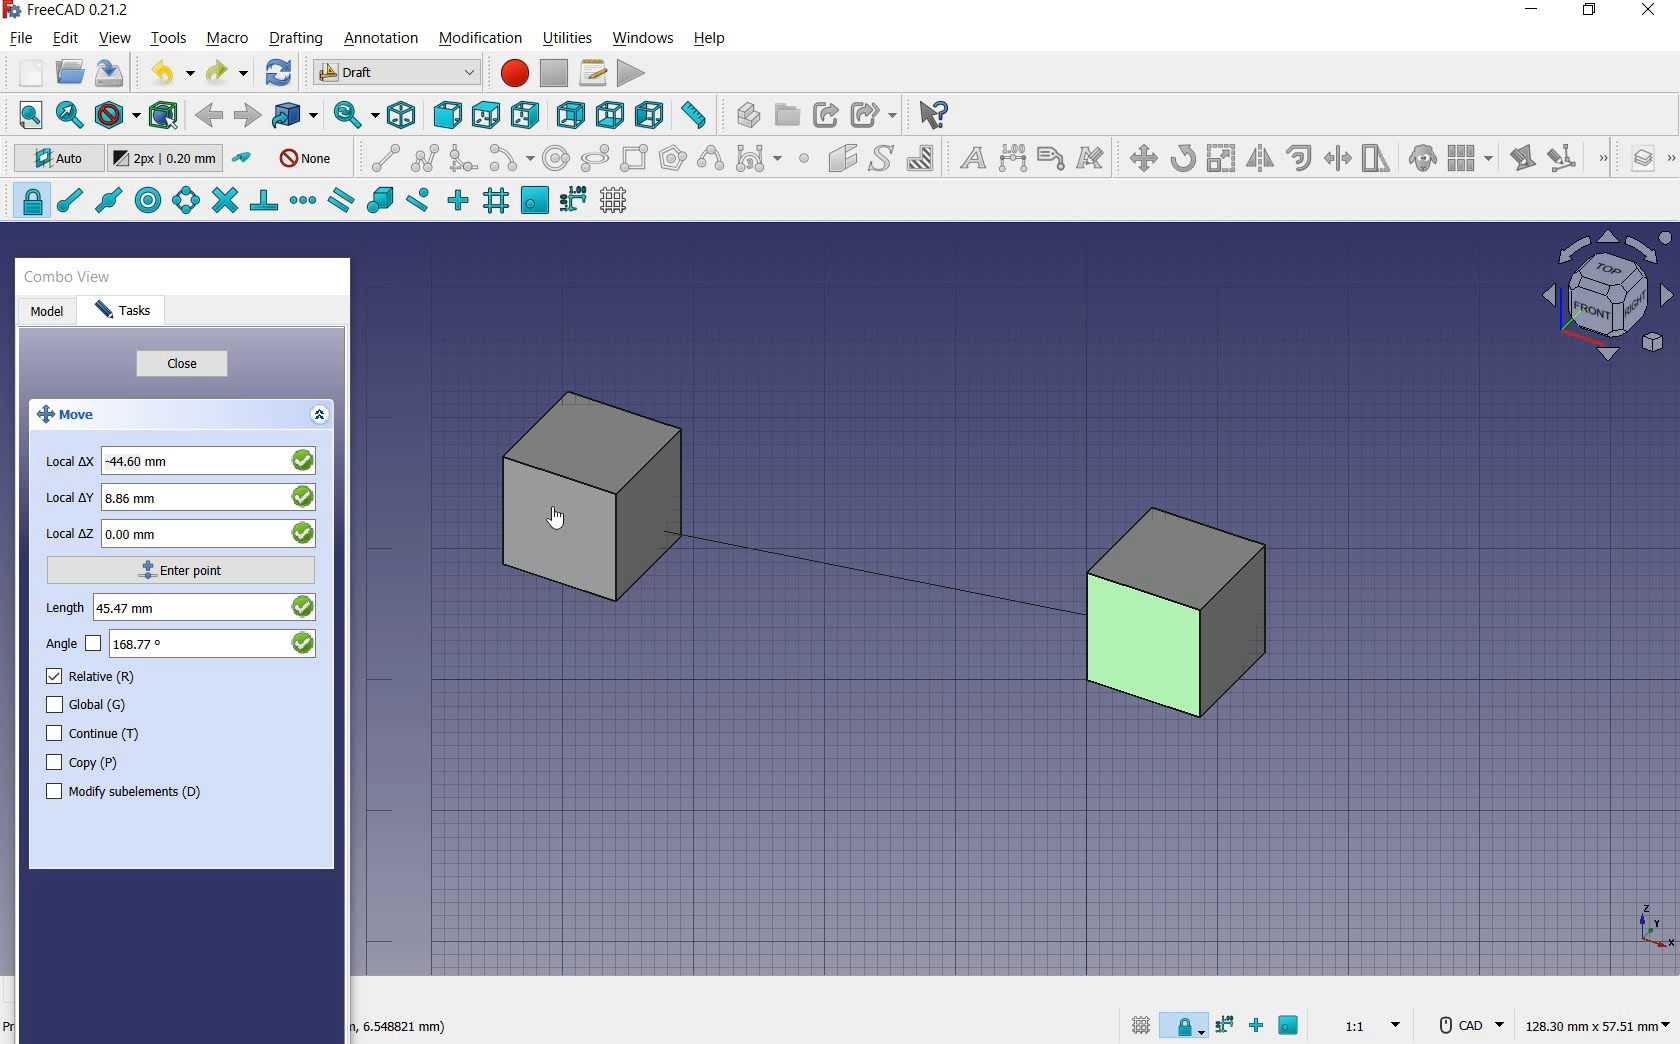 This screenshot has height=1044, width=1680. Describe the element at coordinates (305, 160) in the screenshot. I see `autogroup off` at that location.